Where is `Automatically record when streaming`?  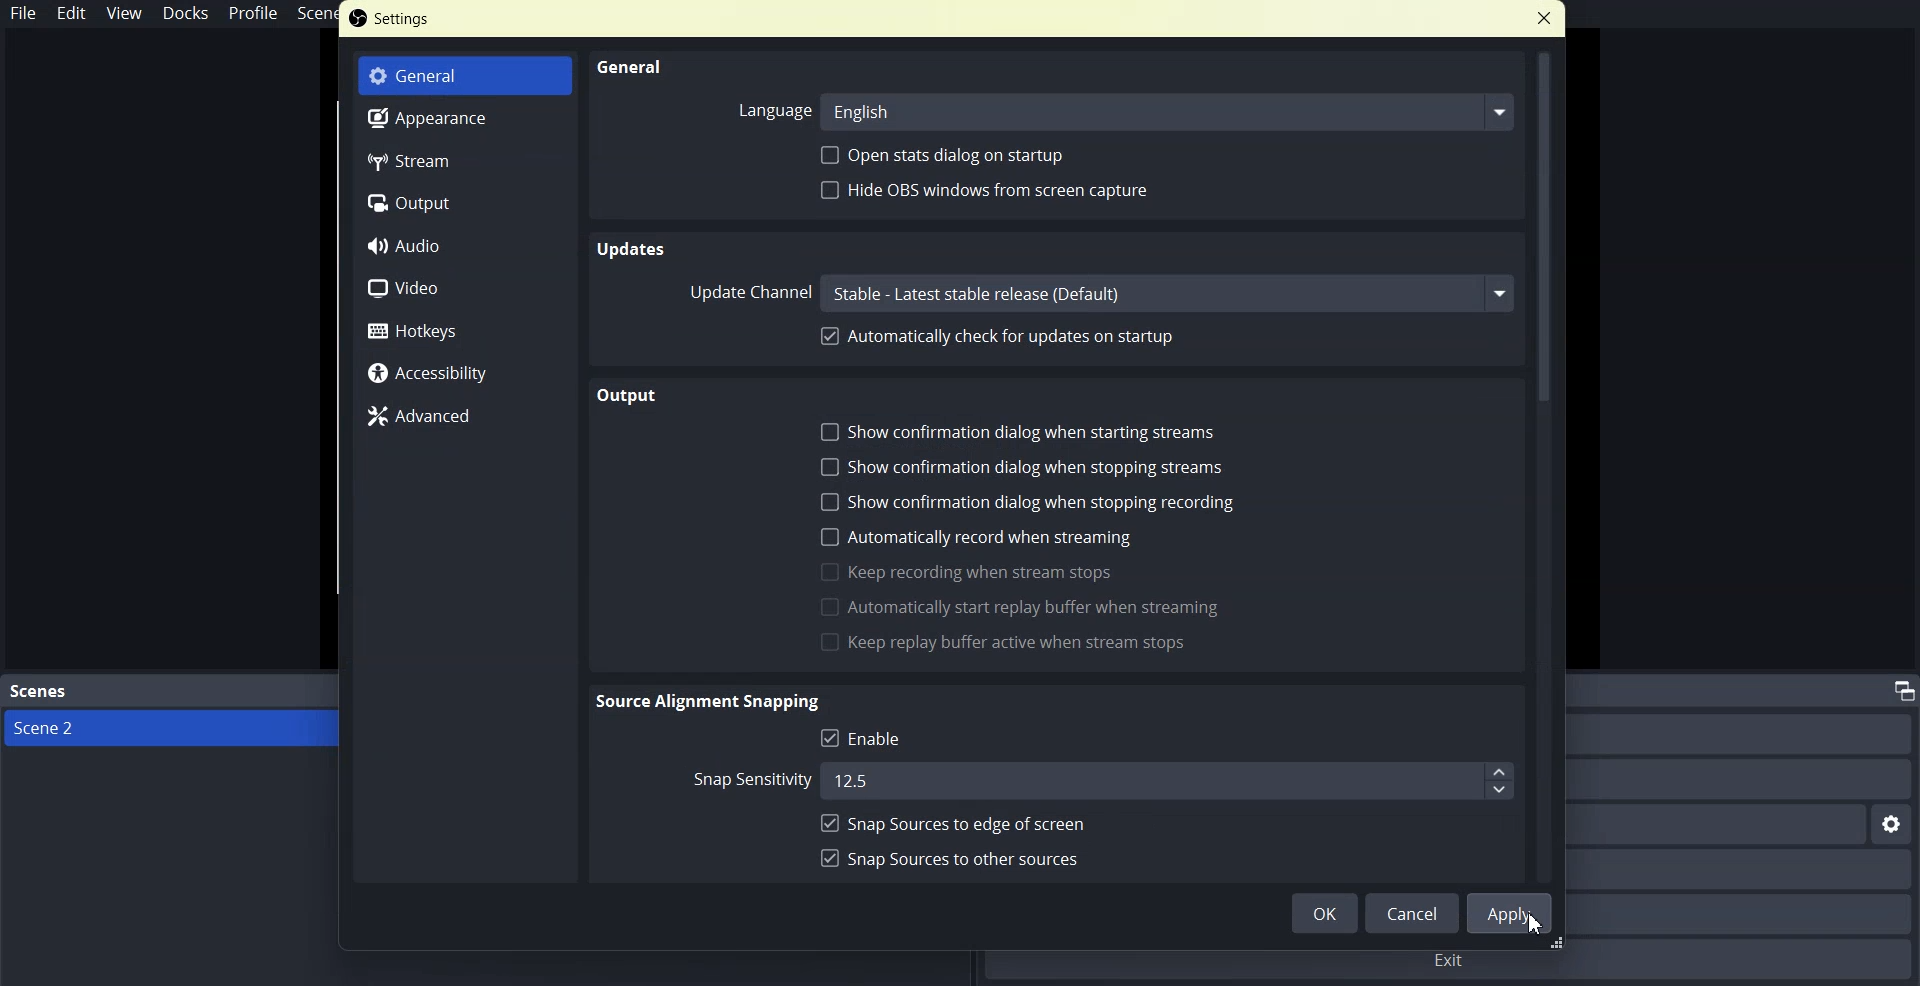
Automatically record when streaming is located at coordinates (977, 535).